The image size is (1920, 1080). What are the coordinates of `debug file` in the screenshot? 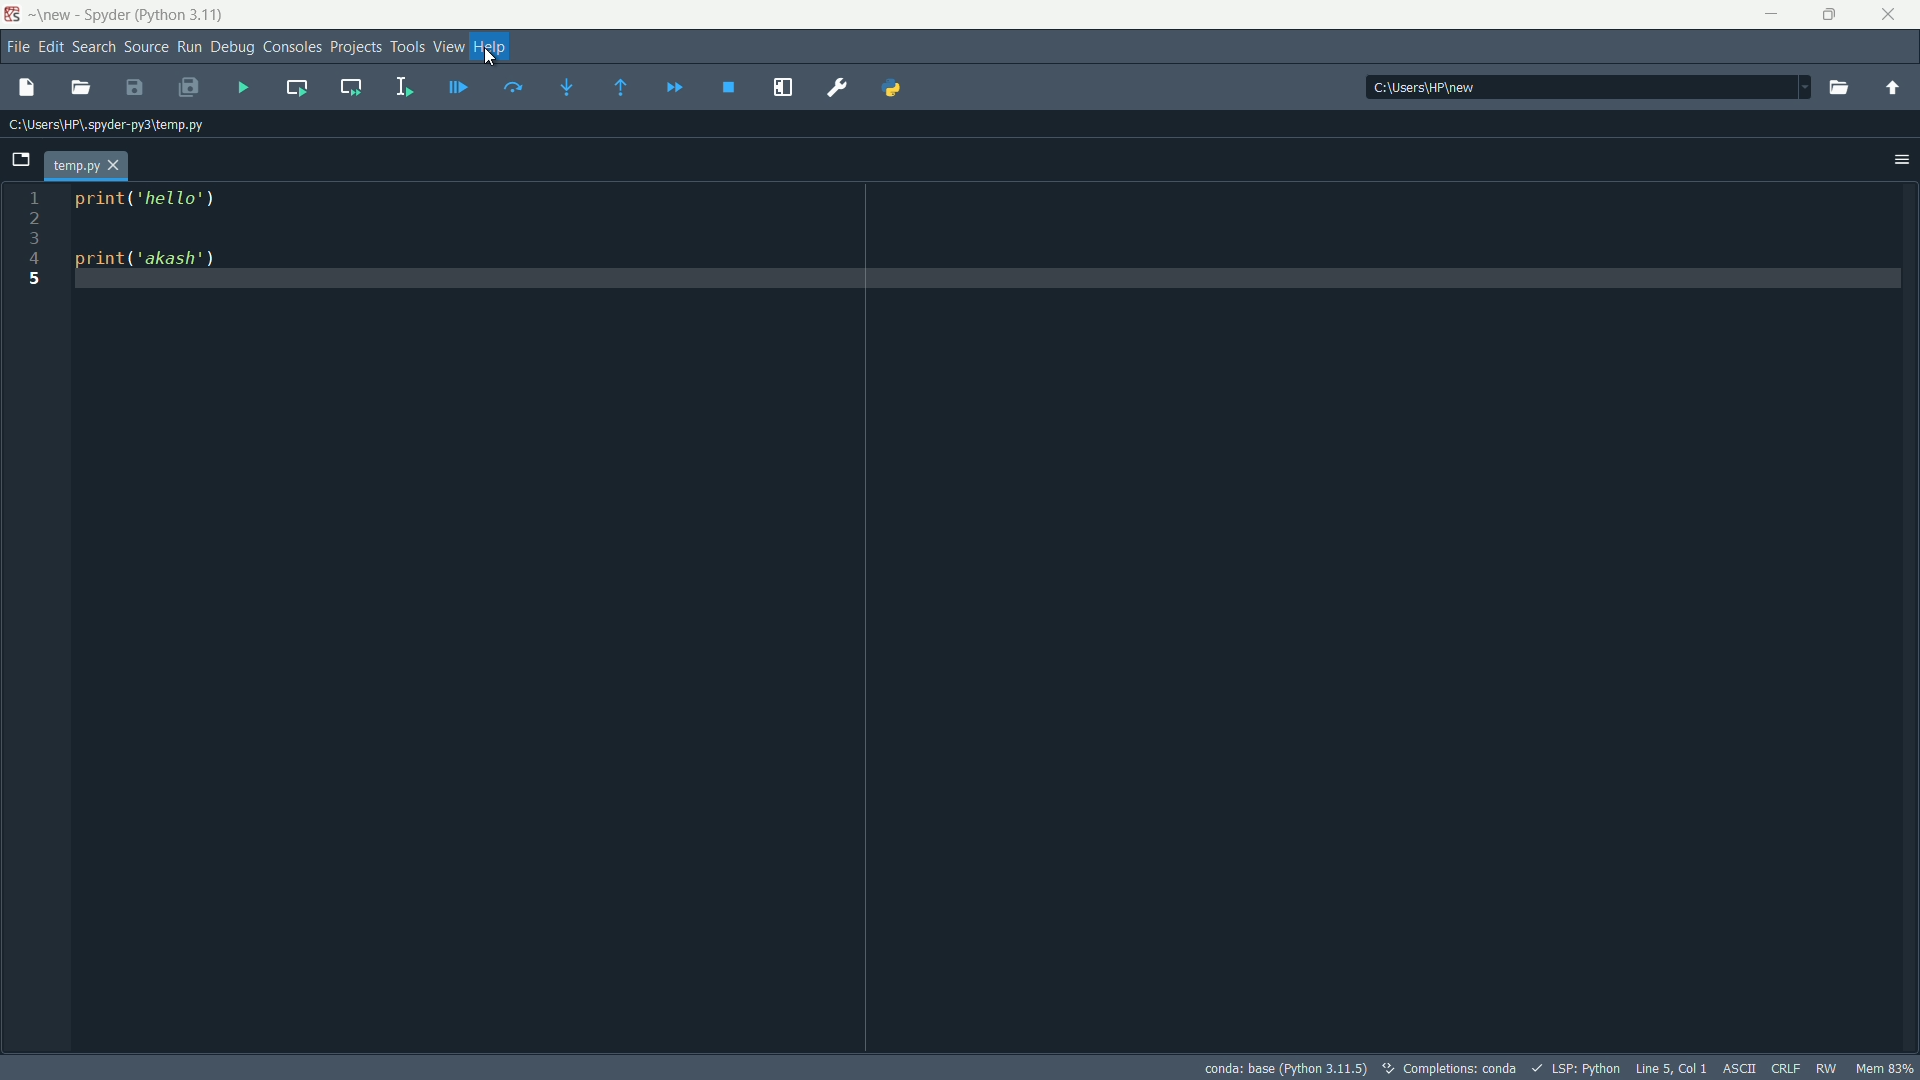 It's located at (460, 87).